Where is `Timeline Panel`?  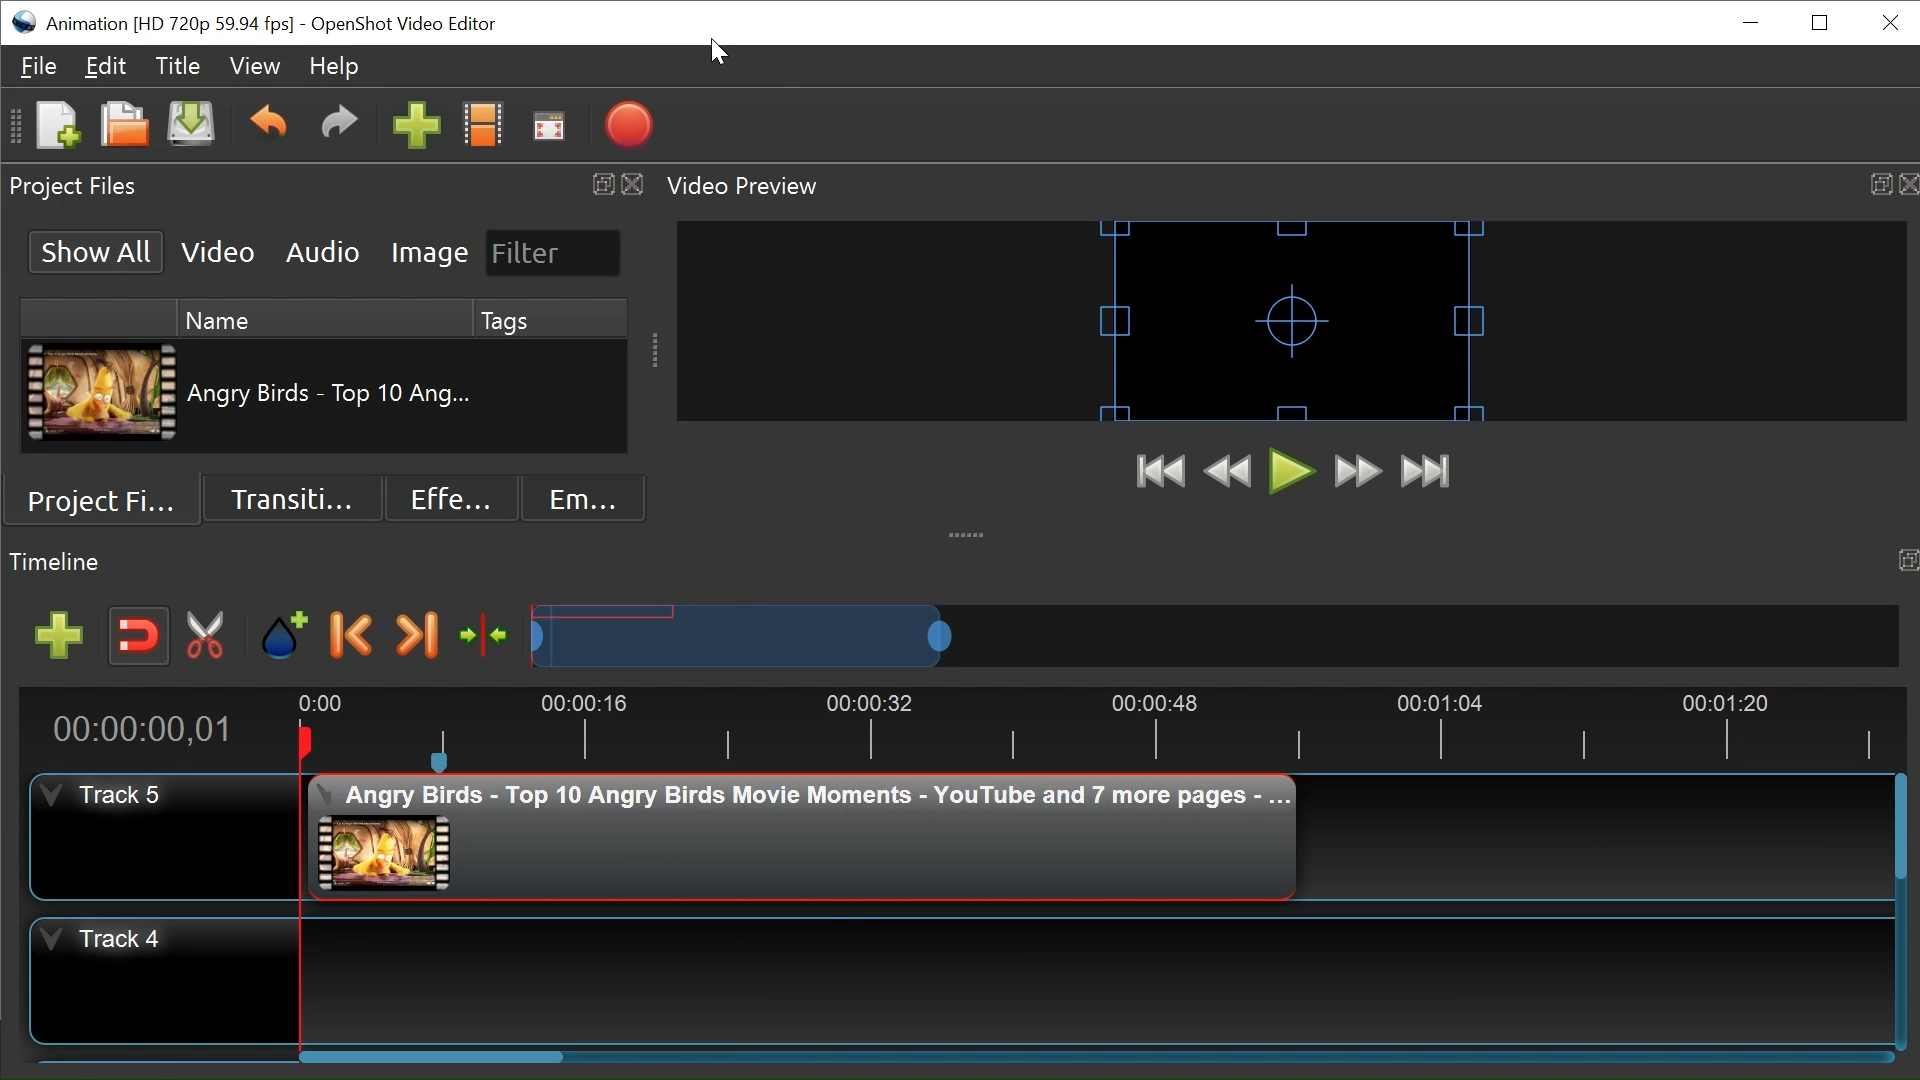
Timeline Panel is located at coordinates (960, 559).